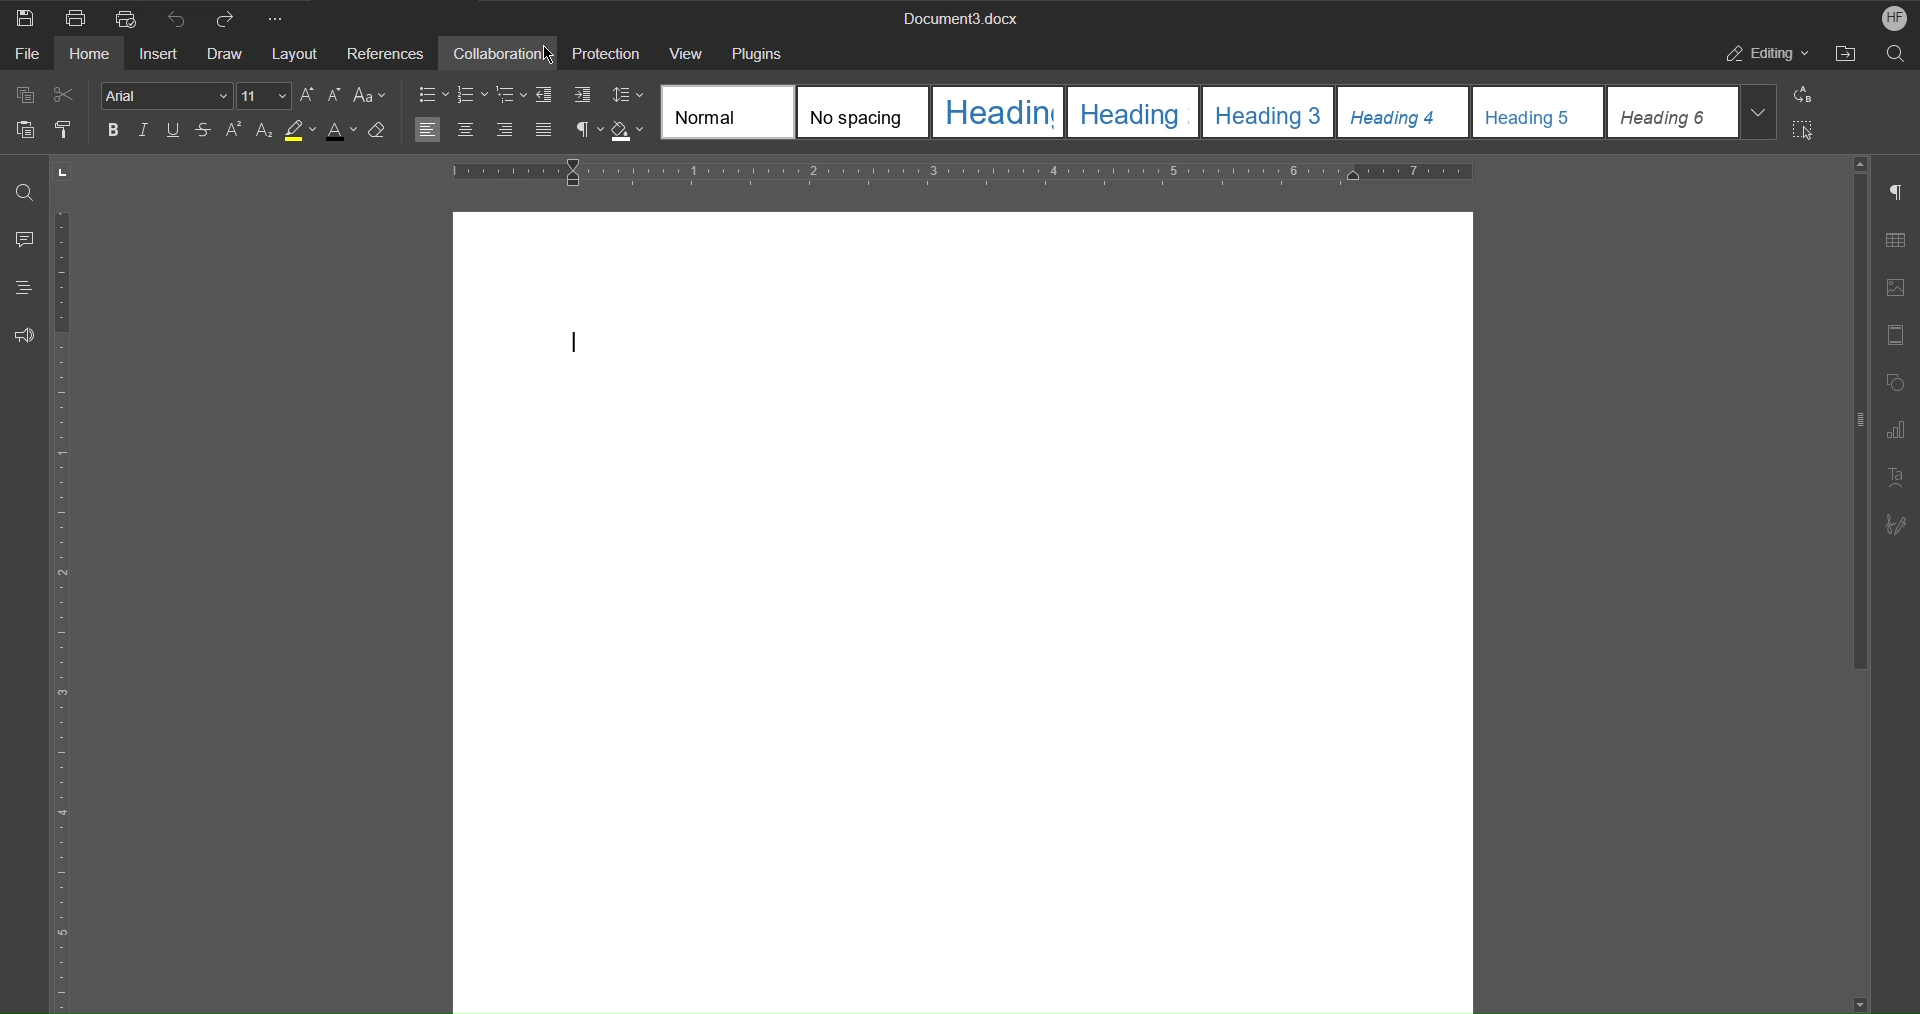 Image resolution: width=1920 pixels, height=1014 pixels. What do you see at coordinates (1900, 282) in the screenshot?
I see `Image Settings` at bounding box center [1900, 282].